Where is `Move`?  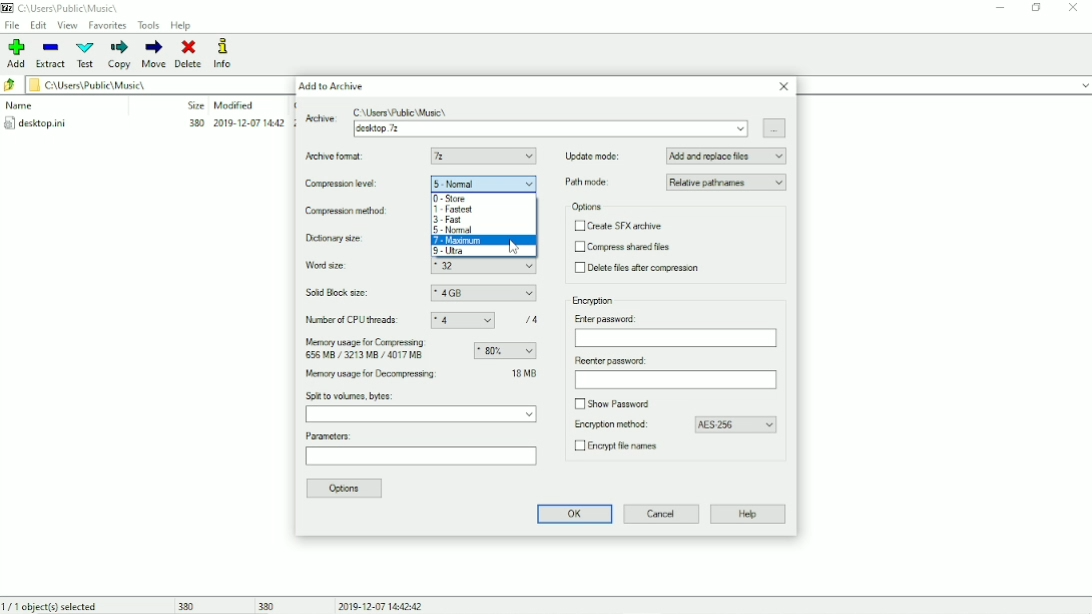 Move is located at coordinates (154, 54).